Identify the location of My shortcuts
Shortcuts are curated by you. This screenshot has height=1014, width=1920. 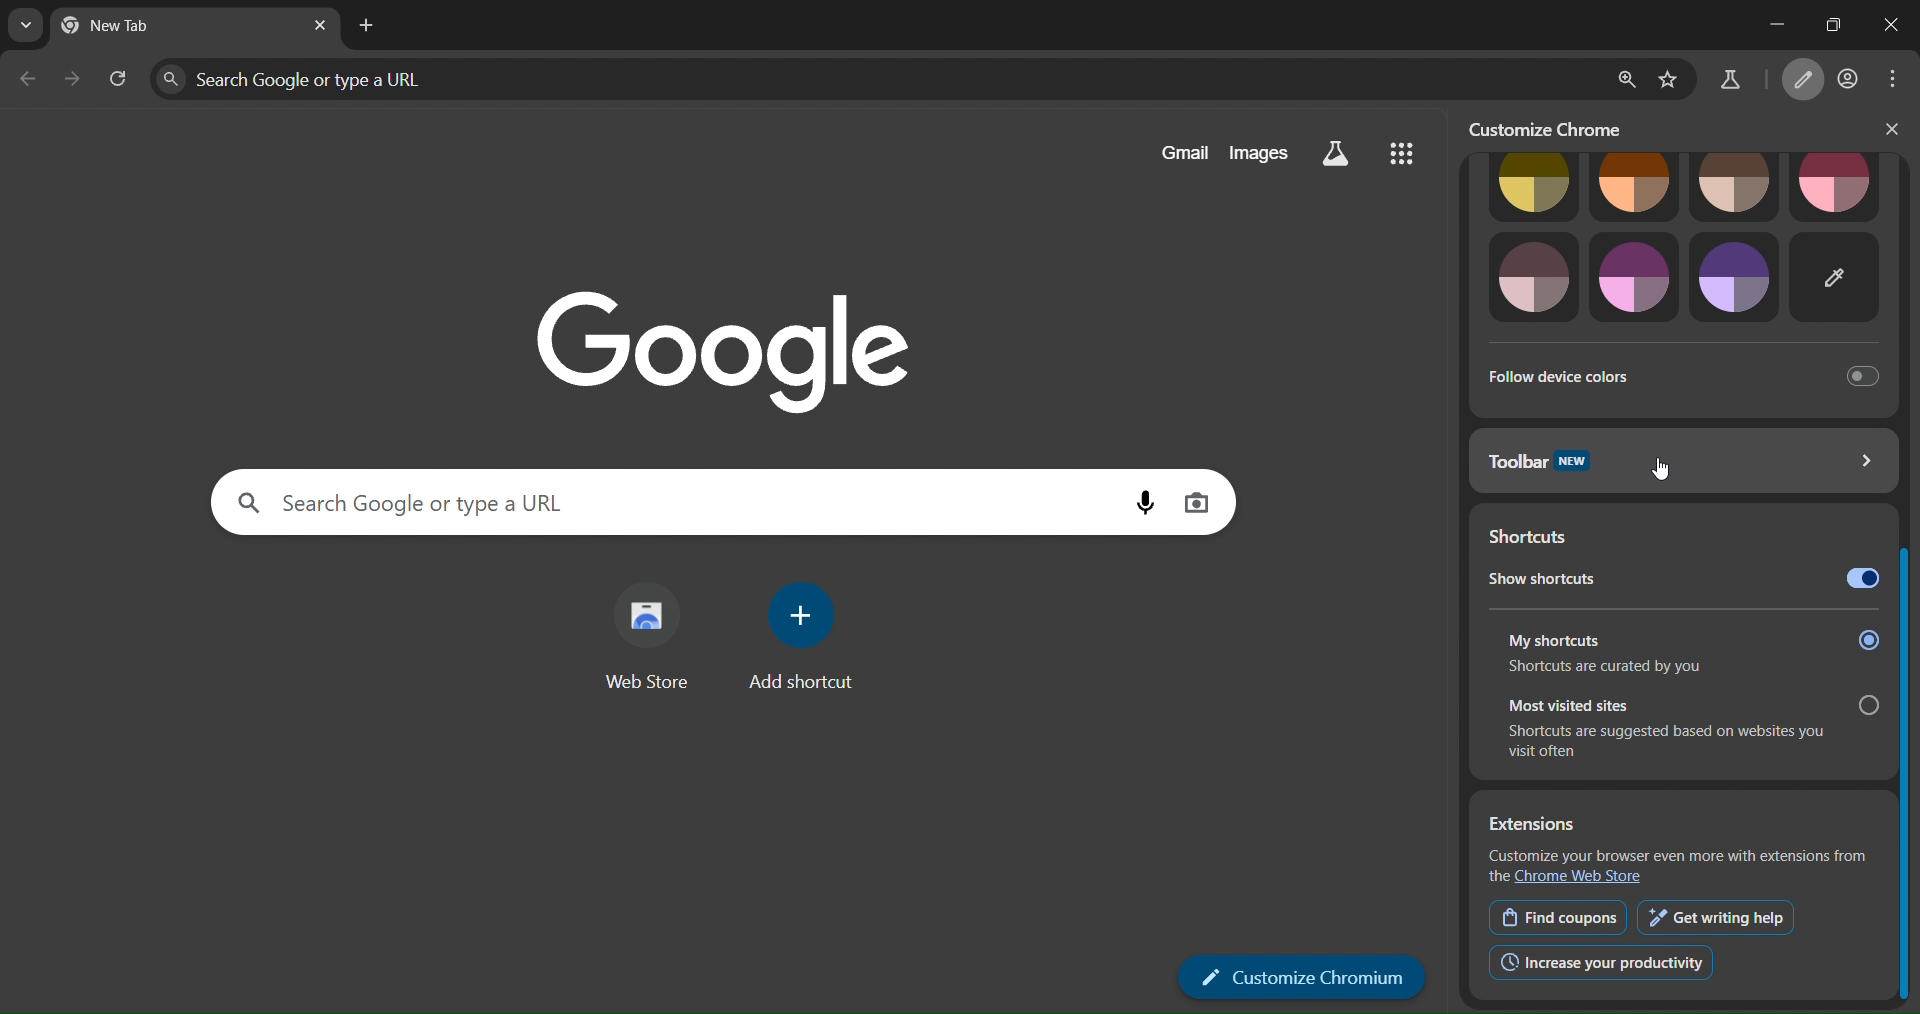
(1686, 650).